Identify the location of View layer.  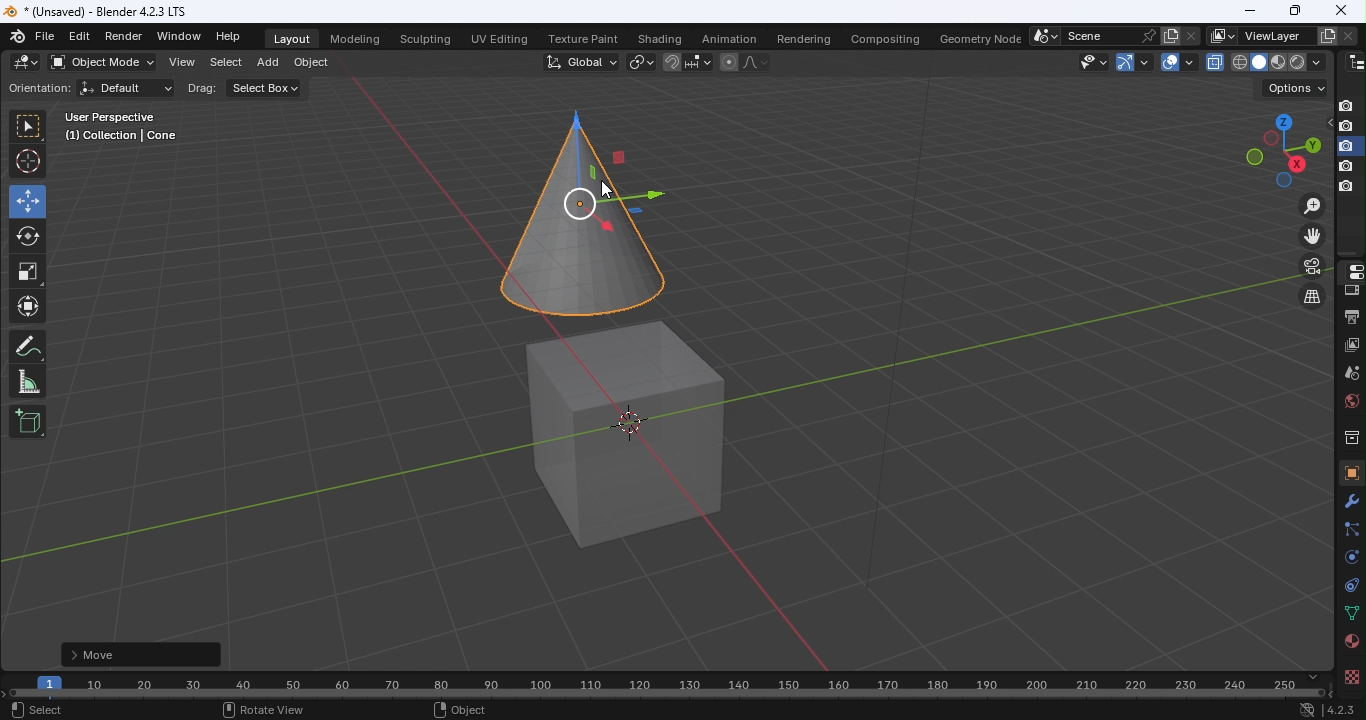
(1353, 344).